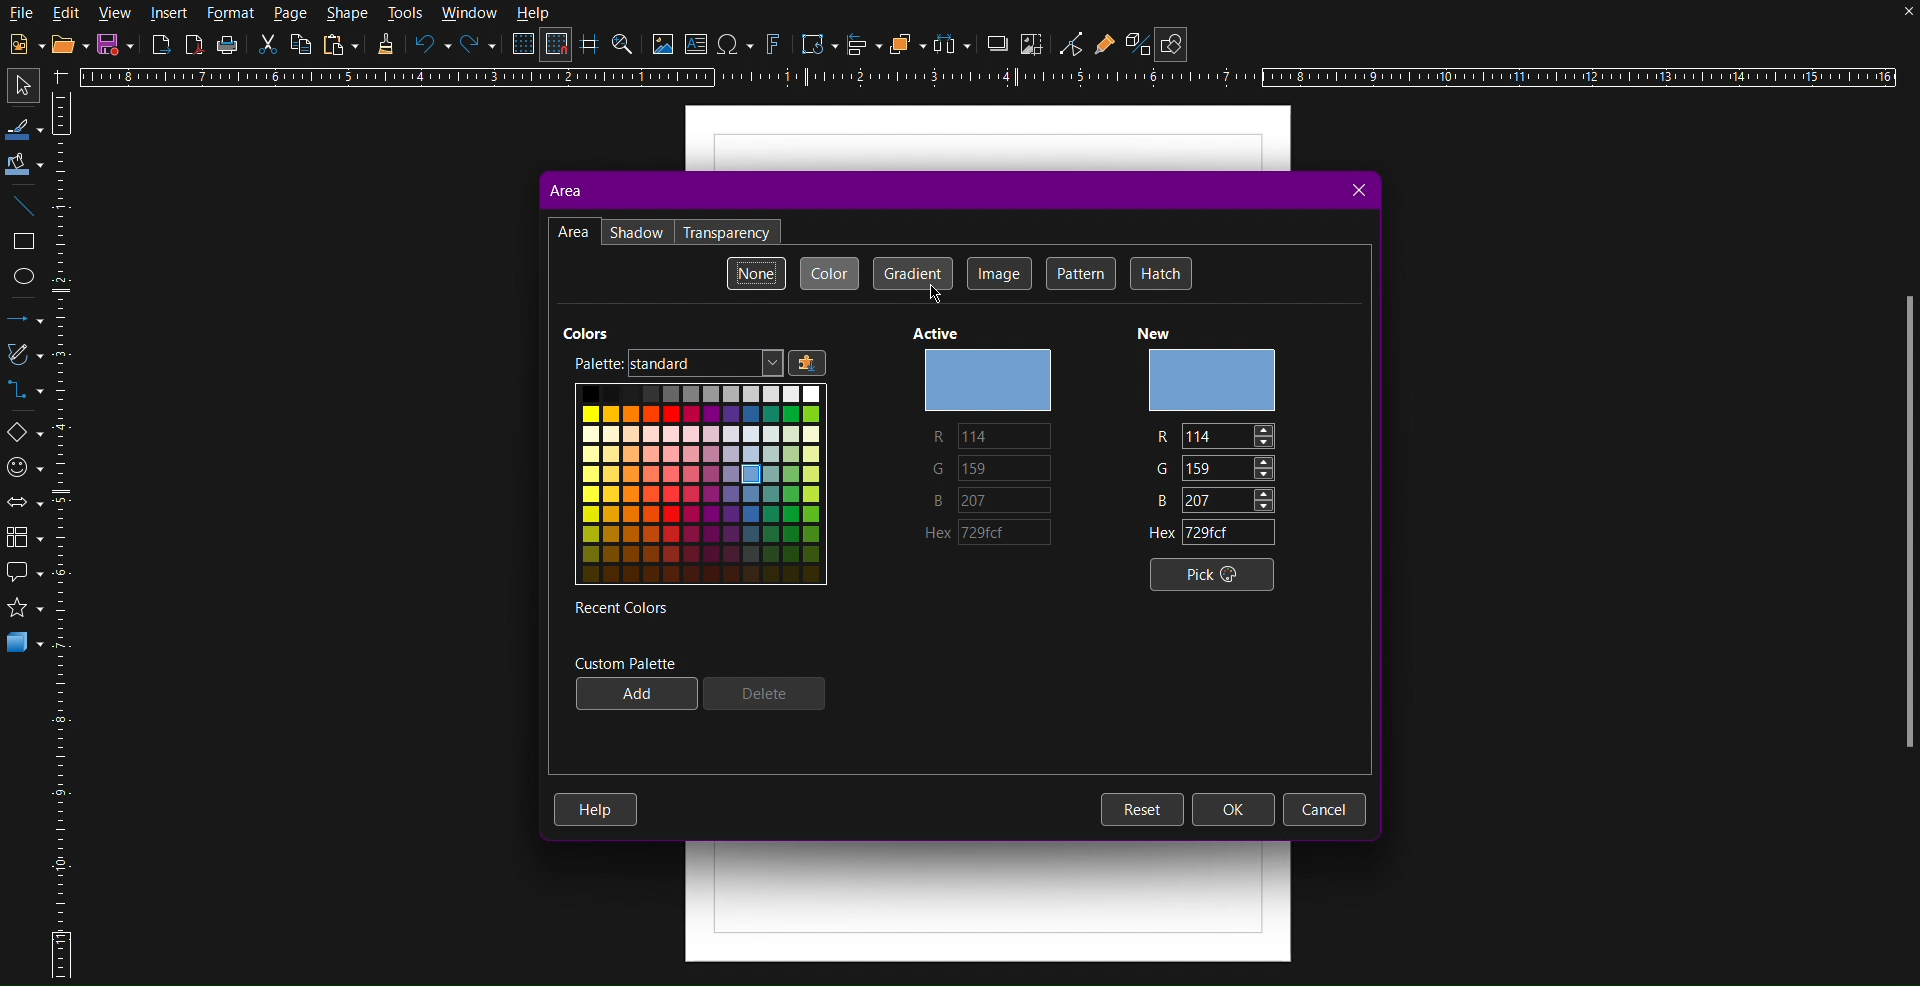 This screenshot has height=986, width=1920. What do you see at coordinates (596, 811) in the screenshot?
I see `Help` at bounding box center [596, 811].